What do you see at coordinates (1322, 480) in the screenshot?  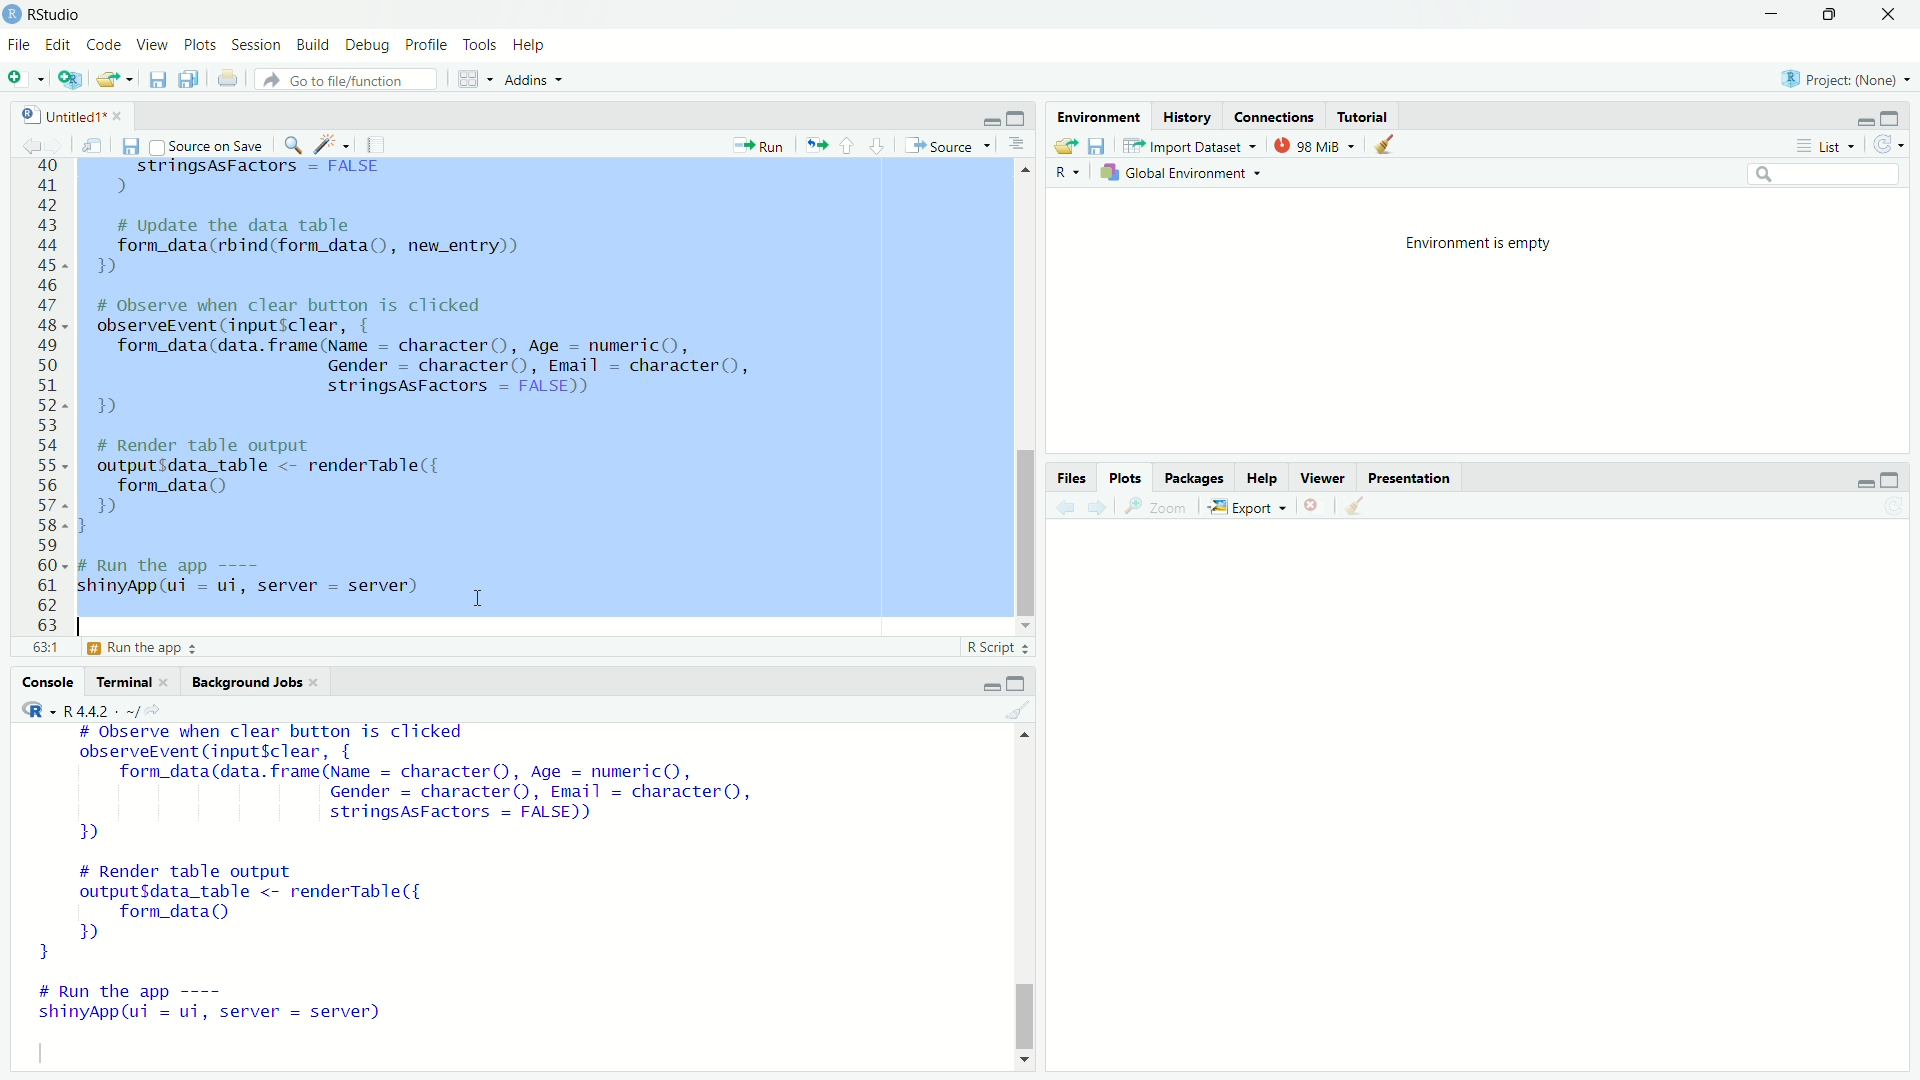 I see `viewer` at bounding box center [1322, 480].